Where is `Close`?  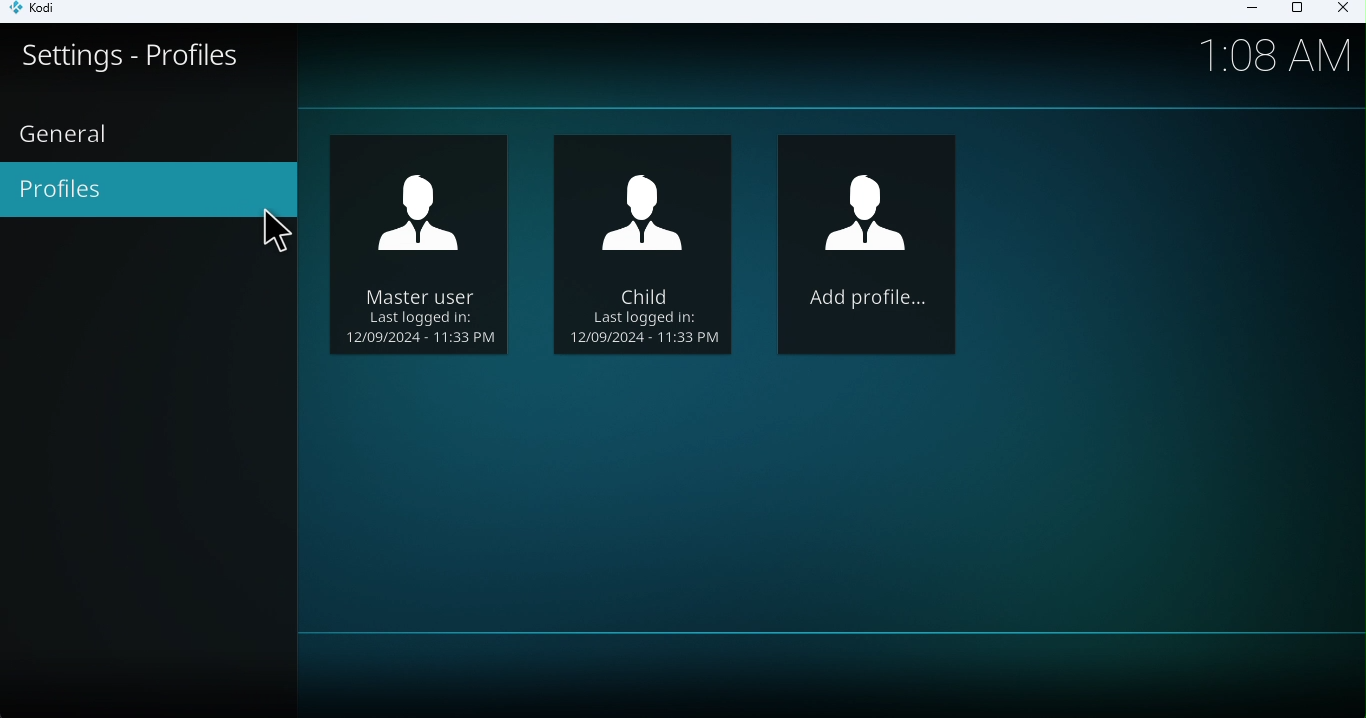
Close is located at coordinates (1340, 11).